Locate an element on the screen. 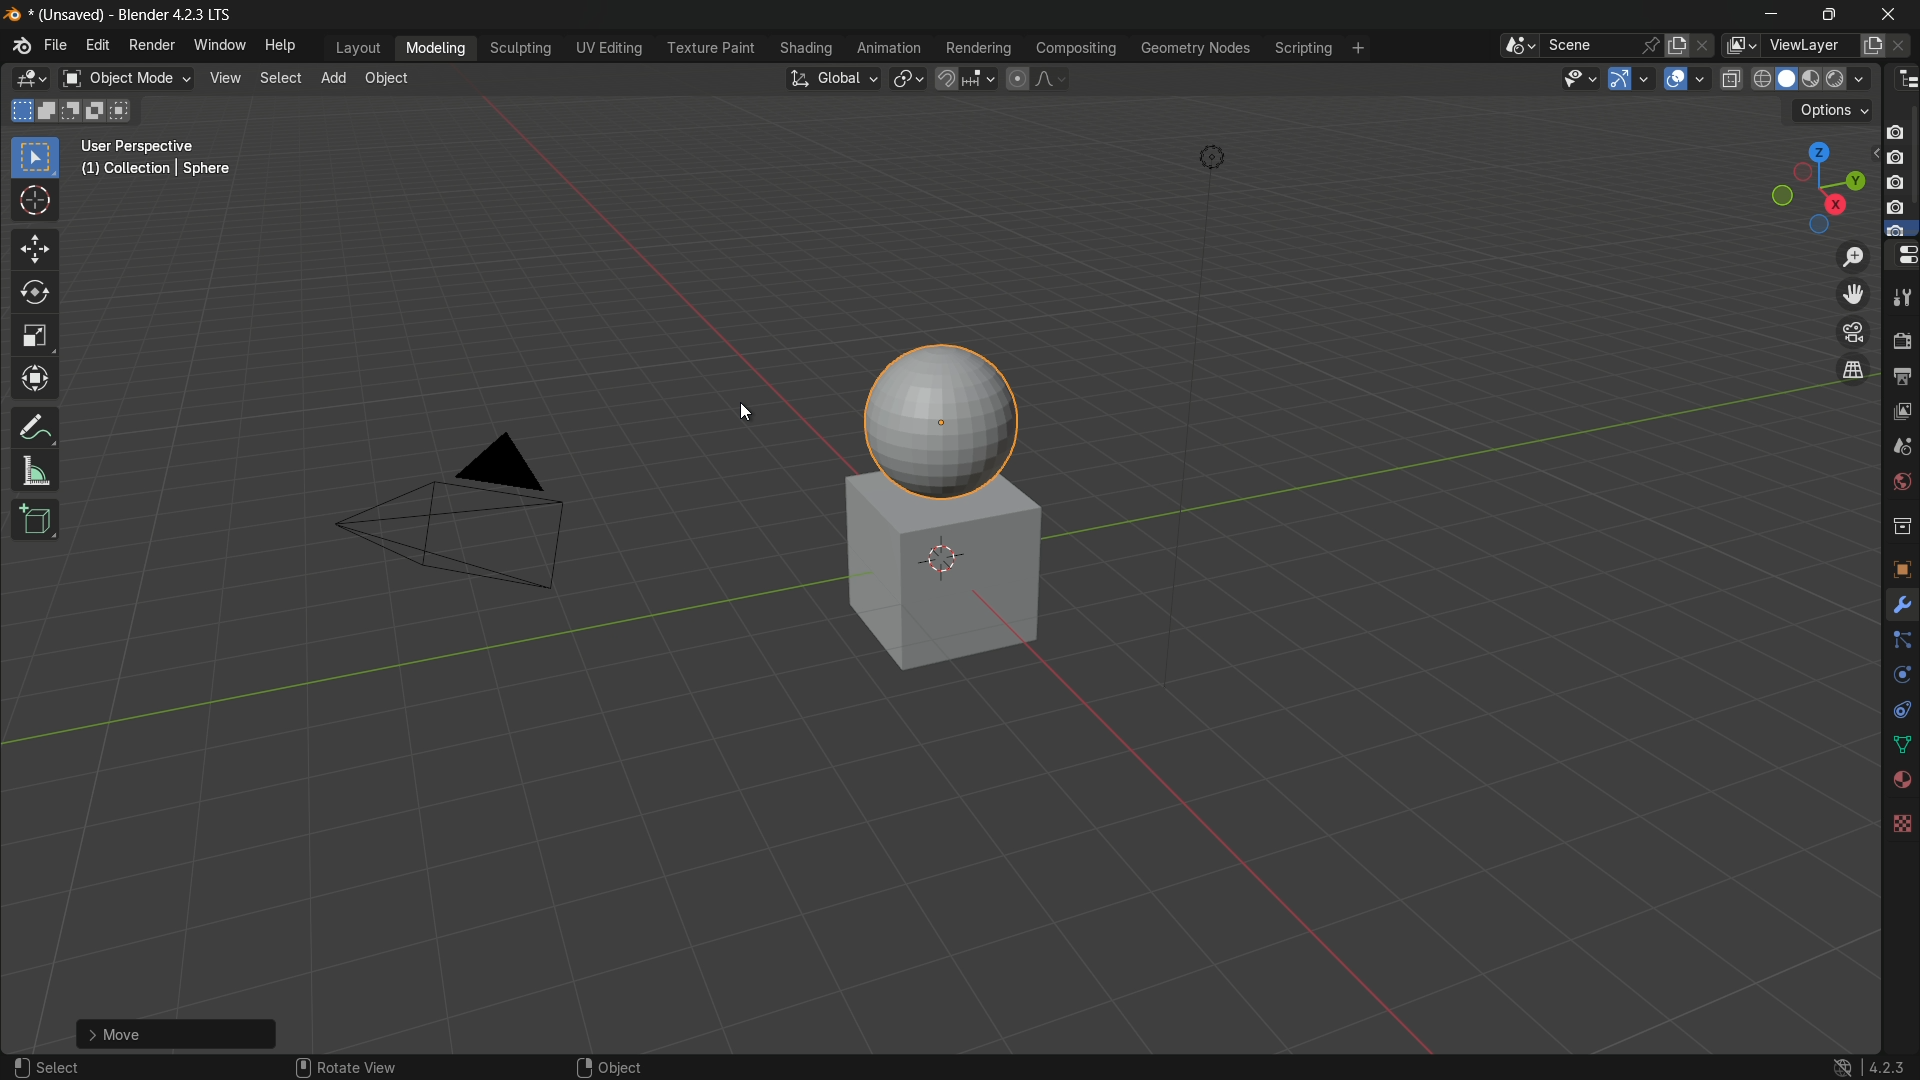 Image resolution: width=1920 pixels, height=1080 pixels. select new selection is located at coordinates (21, 109).